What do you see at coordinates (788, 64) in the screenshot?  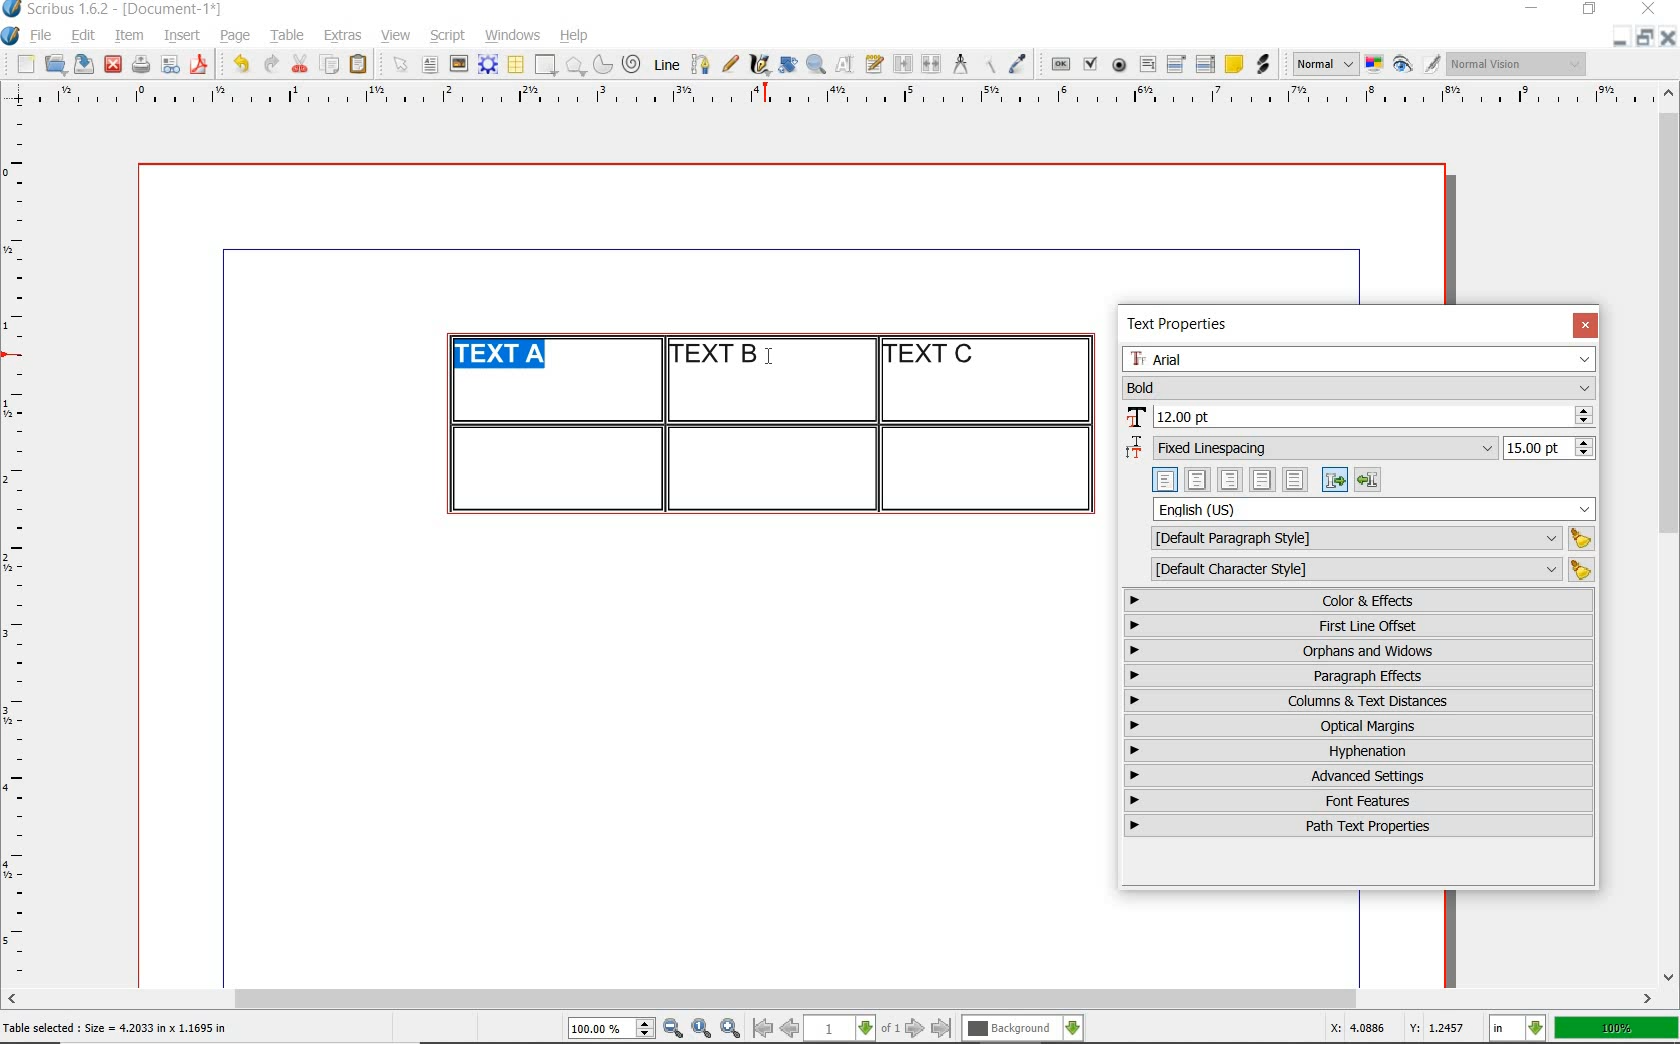 I see `rotate item` at bounding box center [788, 64].